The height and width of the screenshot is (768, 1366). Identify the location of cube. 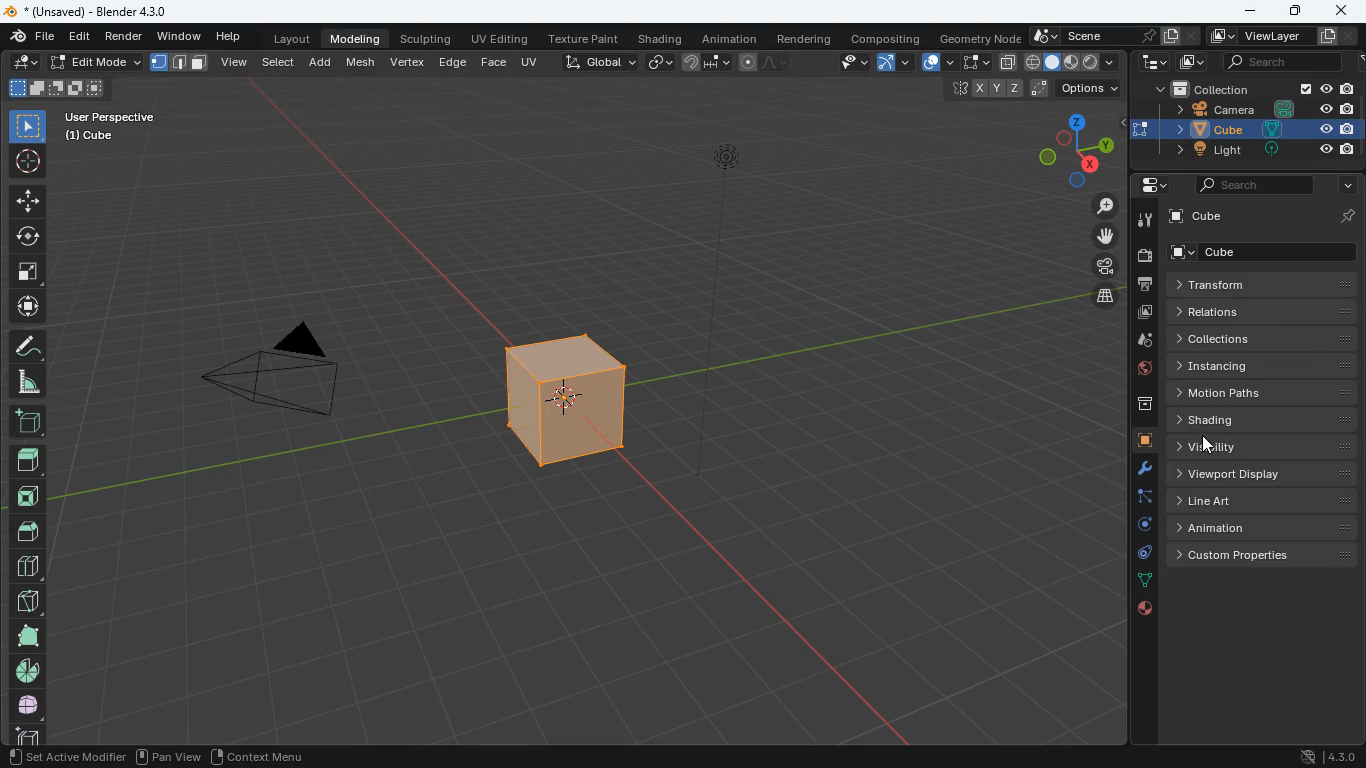
(1139, 441).